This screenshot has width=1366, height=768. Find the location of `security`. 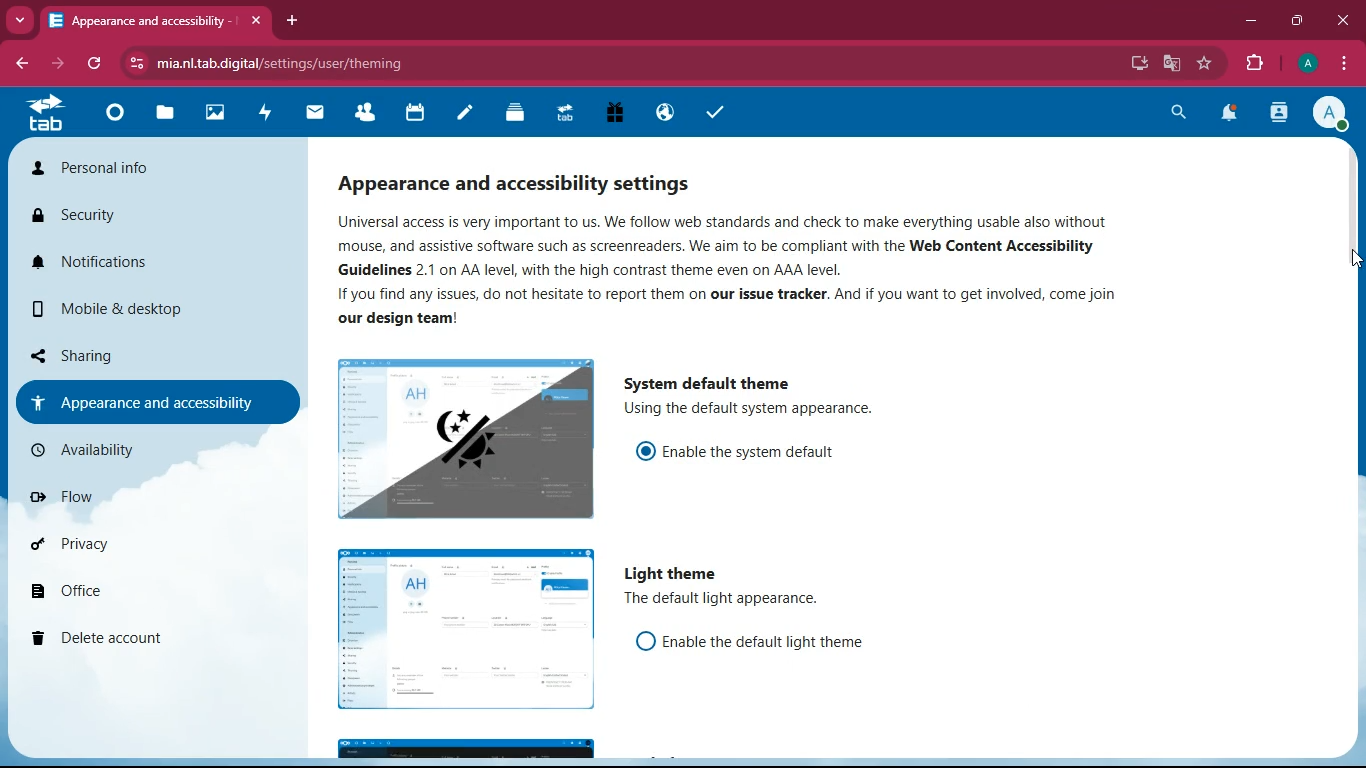

security is located at coordinates (148, 218).